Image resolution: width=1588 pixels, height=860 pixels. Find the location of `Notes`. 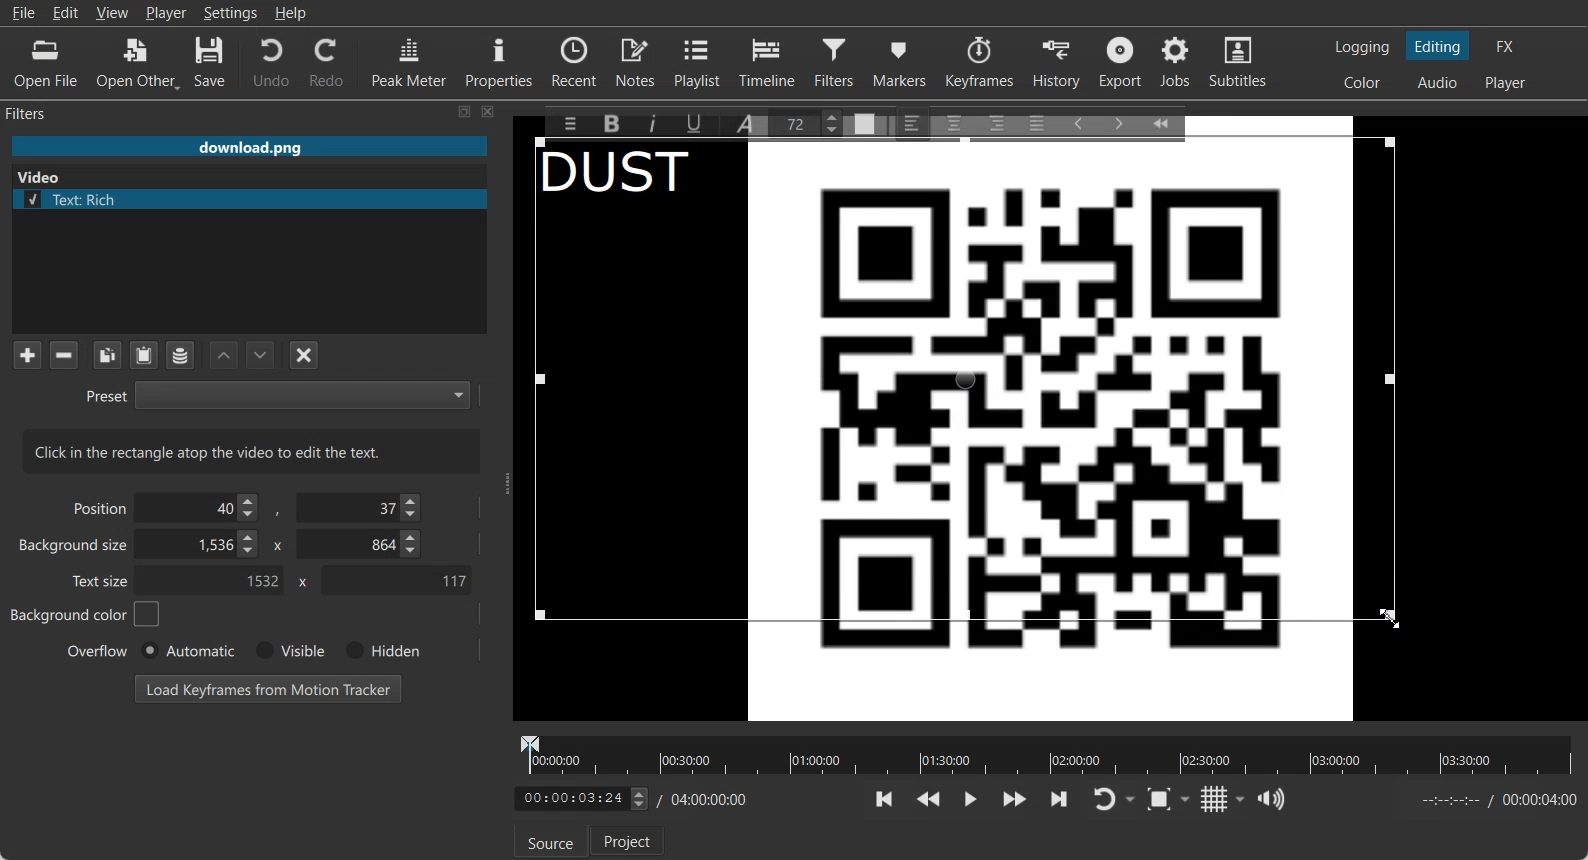

Notes is located at coordinates (637, 61).